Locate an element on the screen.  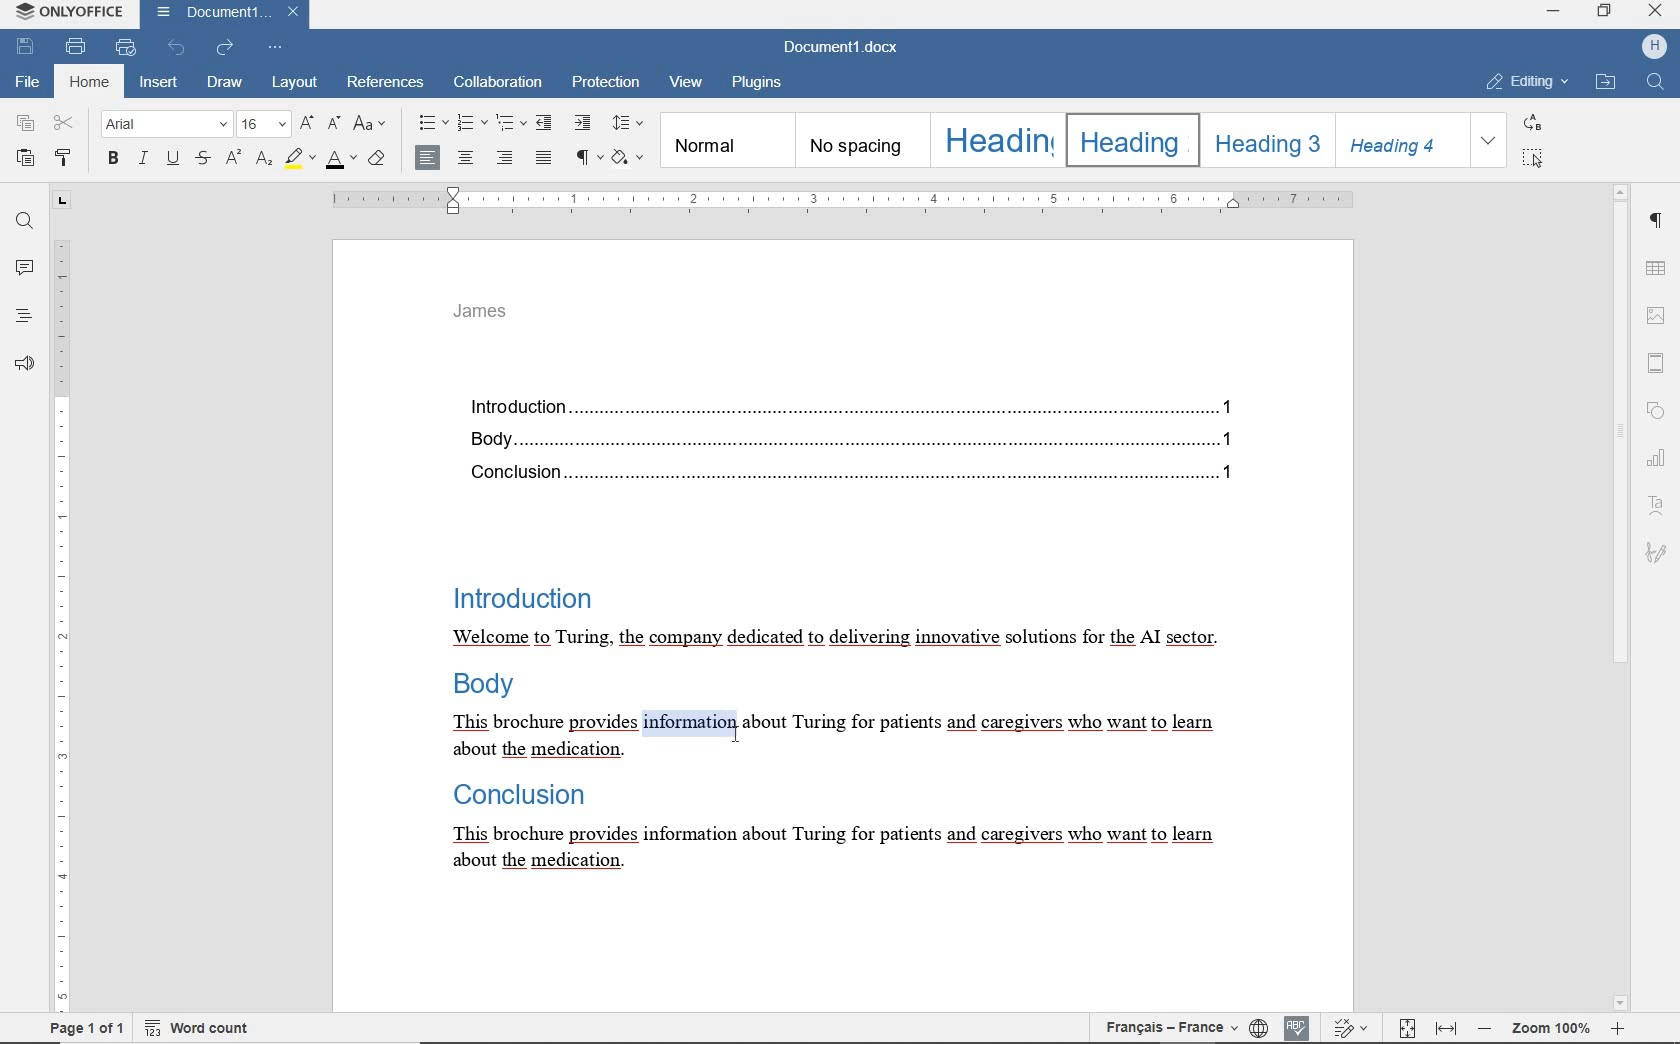
CUSTOMIZE QUICK ACCESS TOOLBAR is located at coordinates (276, 48).